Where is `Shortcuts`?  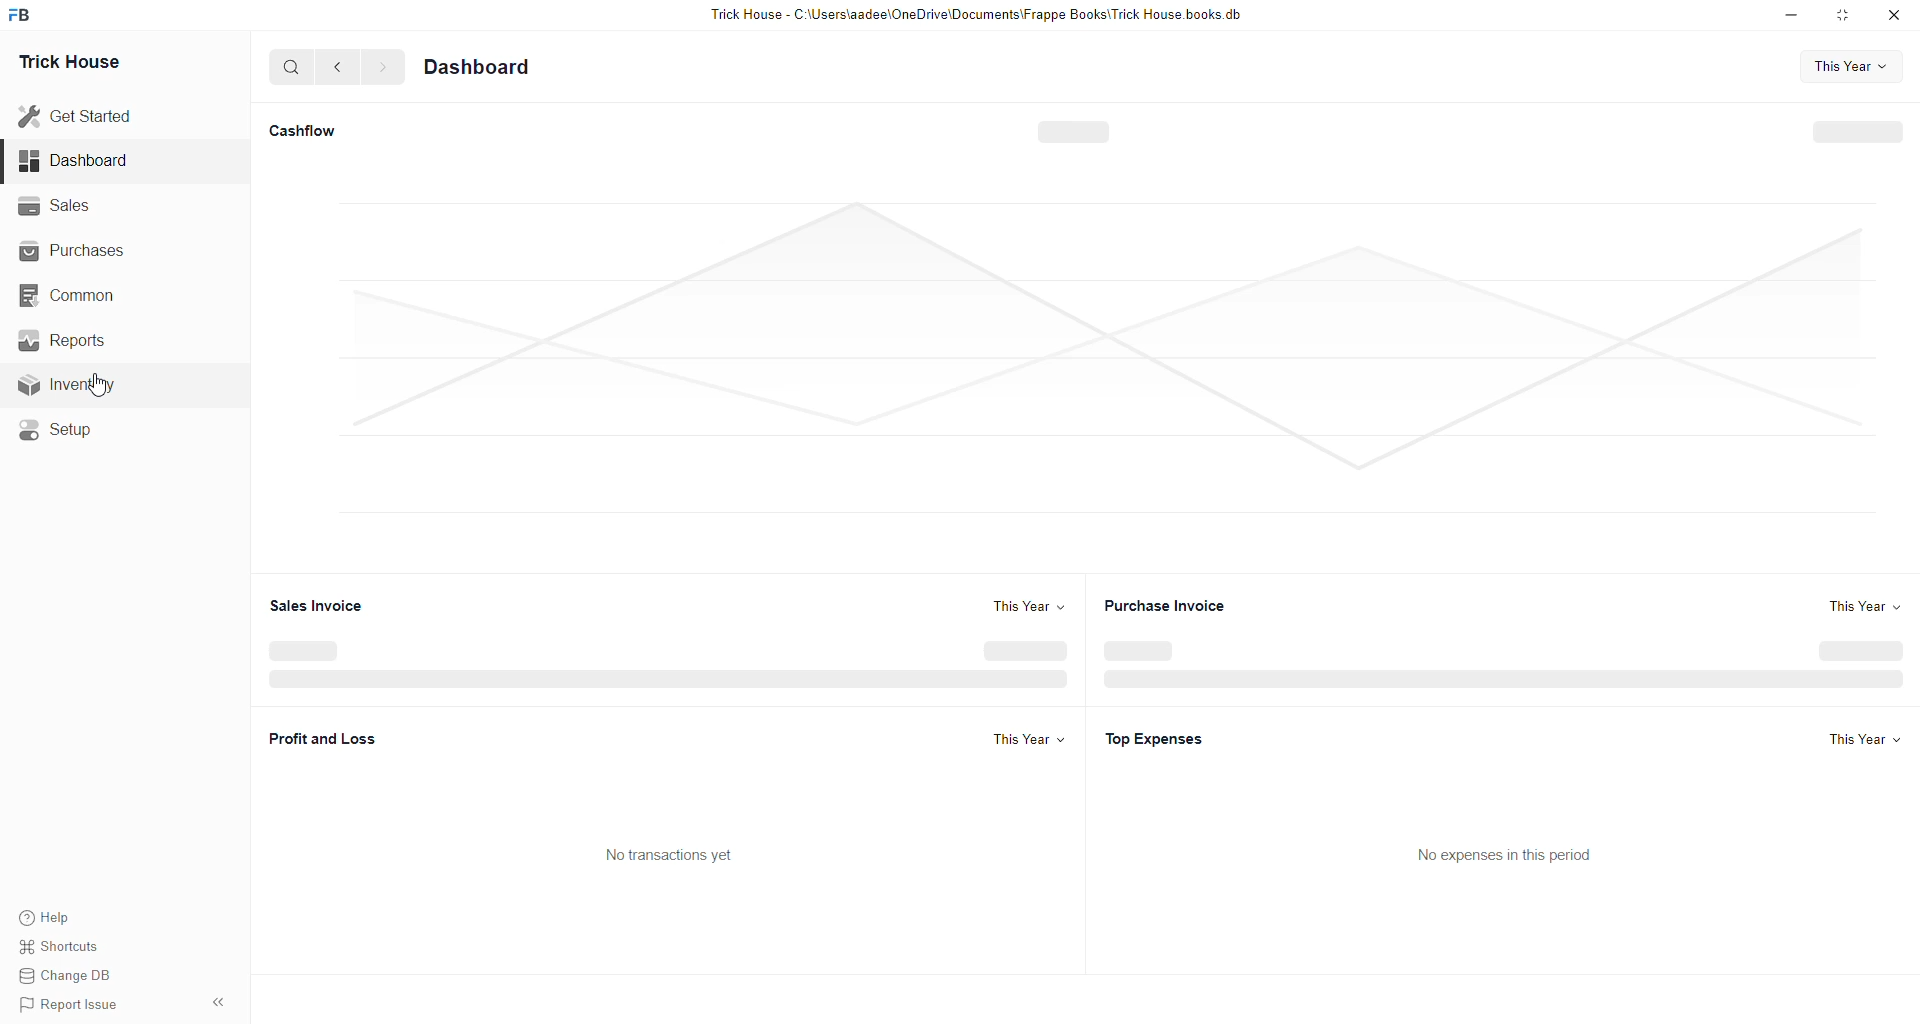 Shortcuts is located at coordinates (68, 949).